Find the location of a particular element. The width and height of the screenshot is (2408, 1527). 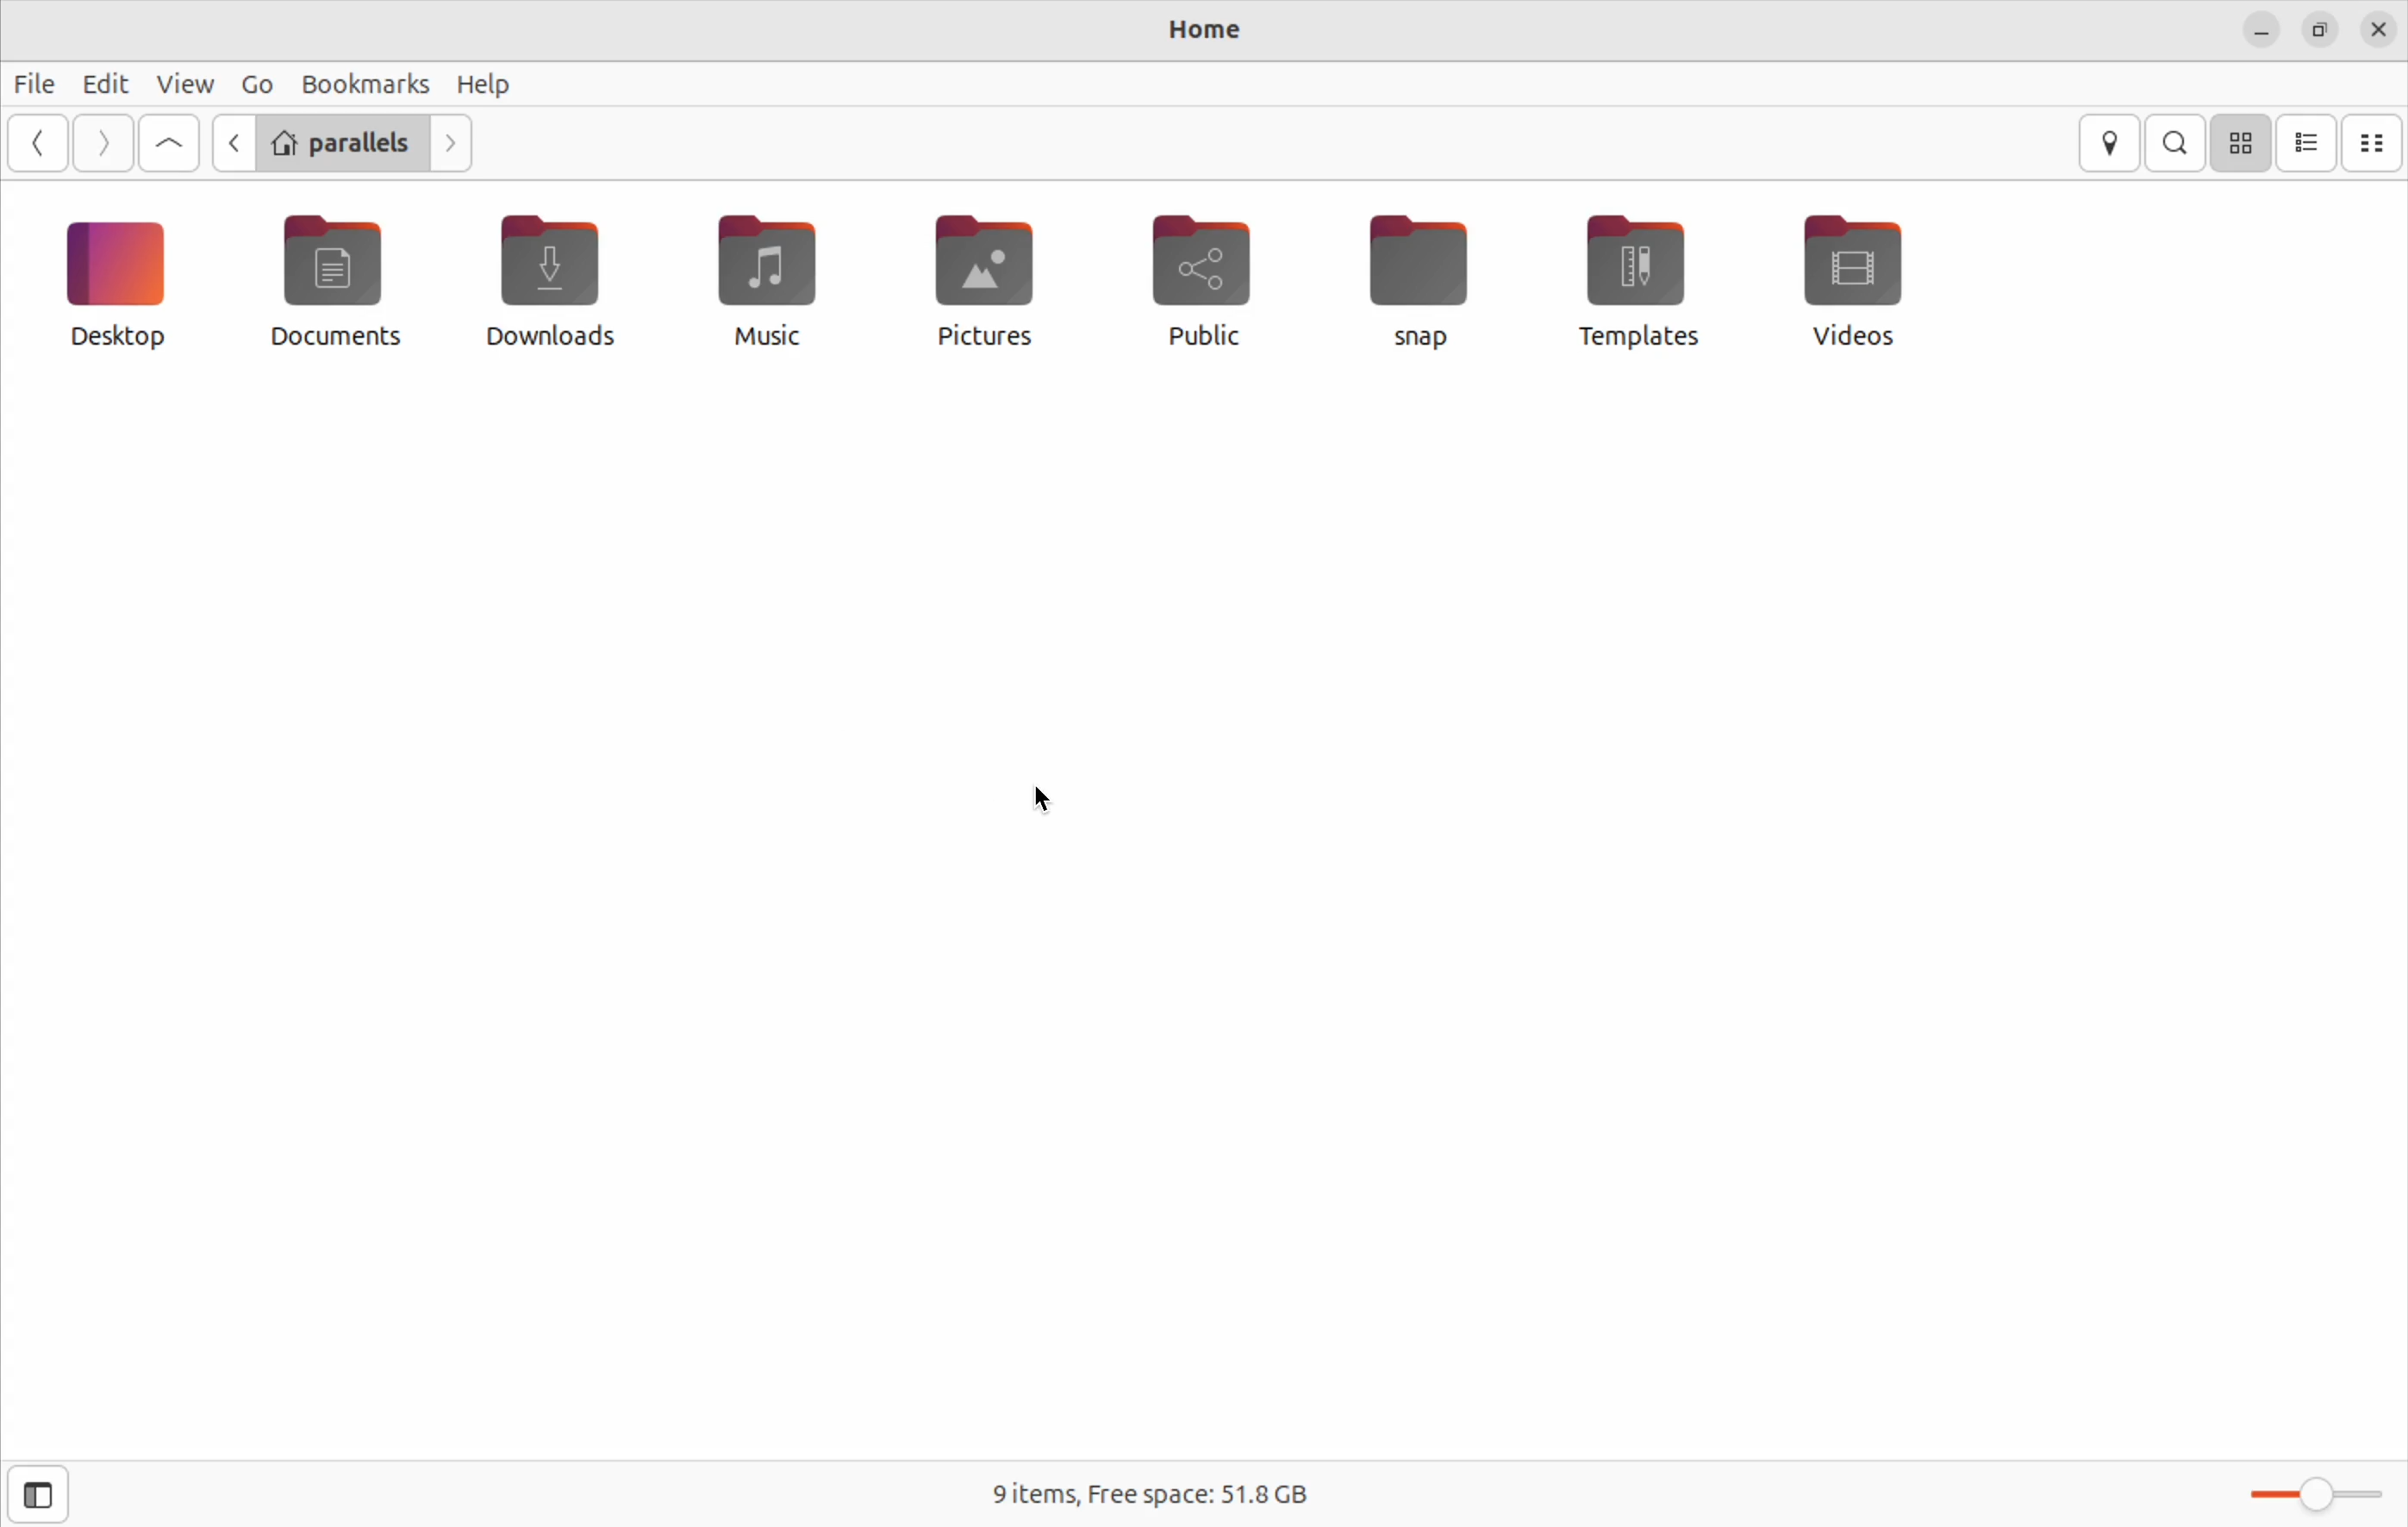

toggle zoom is located at coordinates (2303, 1495).